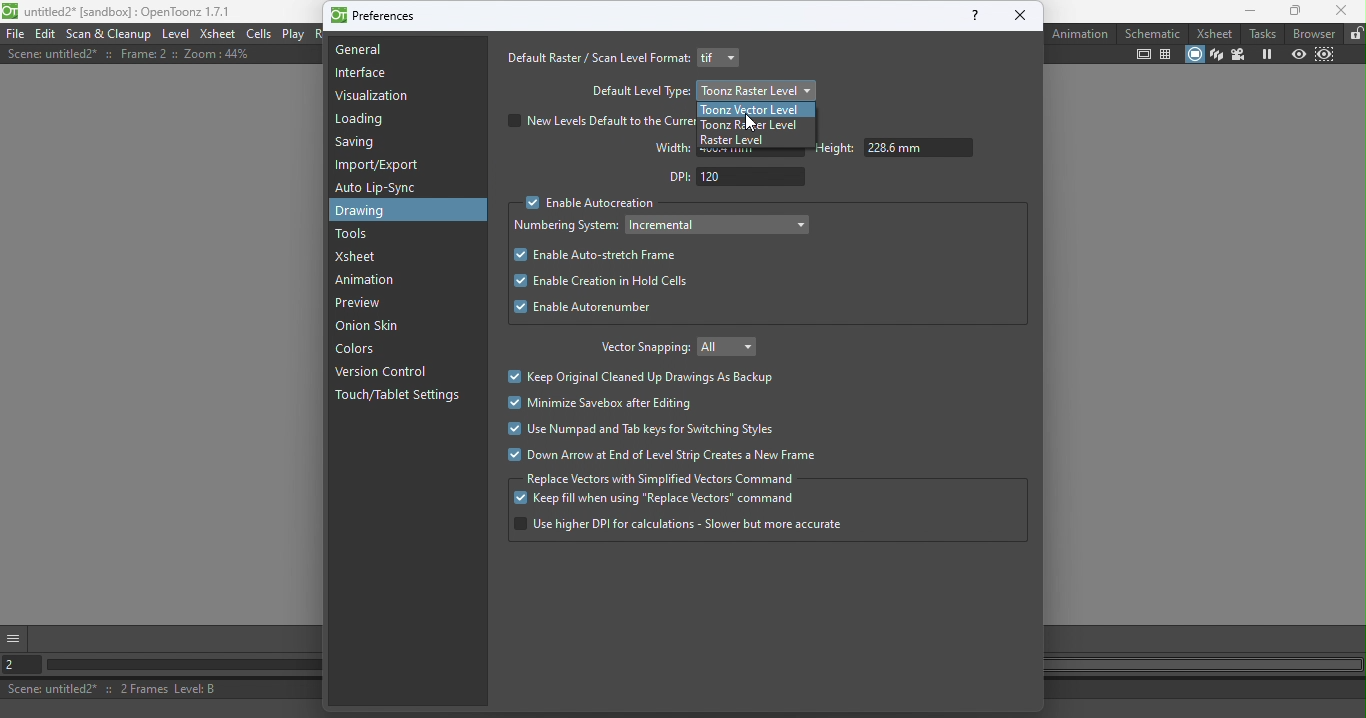 The image size is (1366, 718). Describe the element at coordinates (118, 11) in the screenshot. I see `untitled2* [sandbox] : OpenToonz 1.7.1` at that location.